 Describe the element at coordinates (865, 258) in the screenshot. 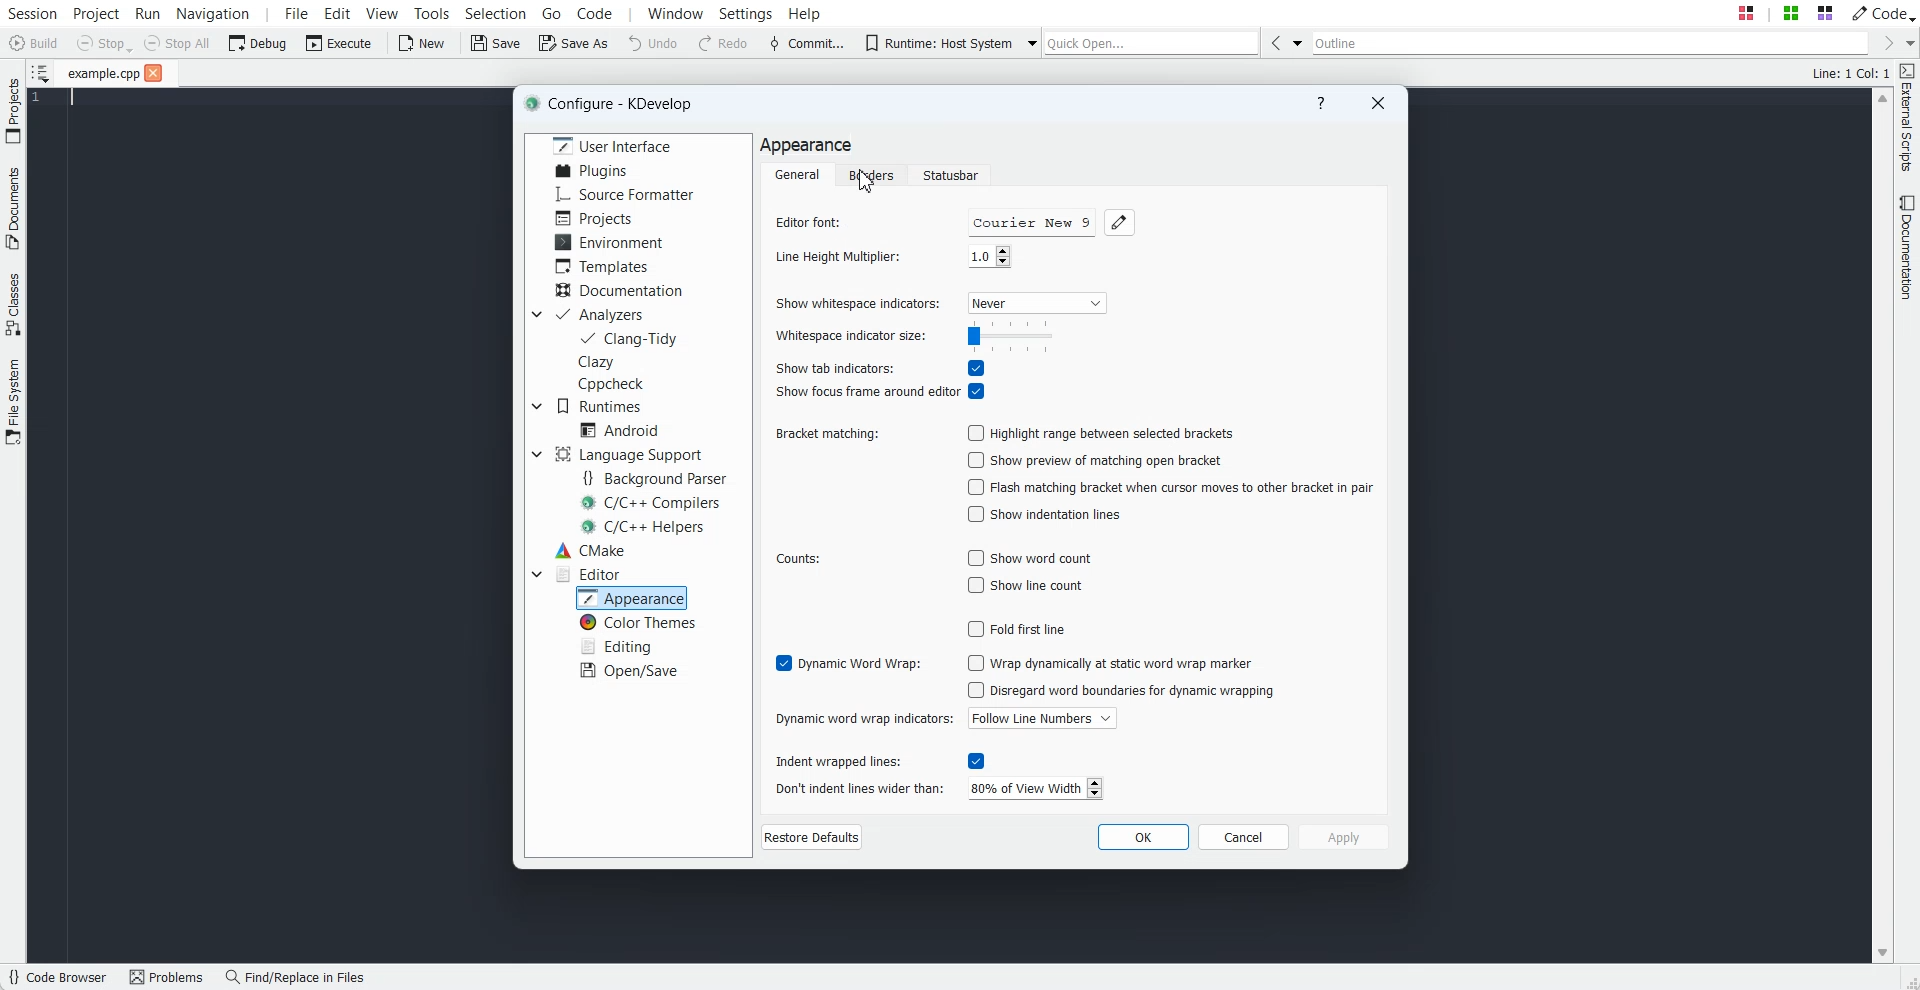

I see `Line Height Multiplier` at that location.